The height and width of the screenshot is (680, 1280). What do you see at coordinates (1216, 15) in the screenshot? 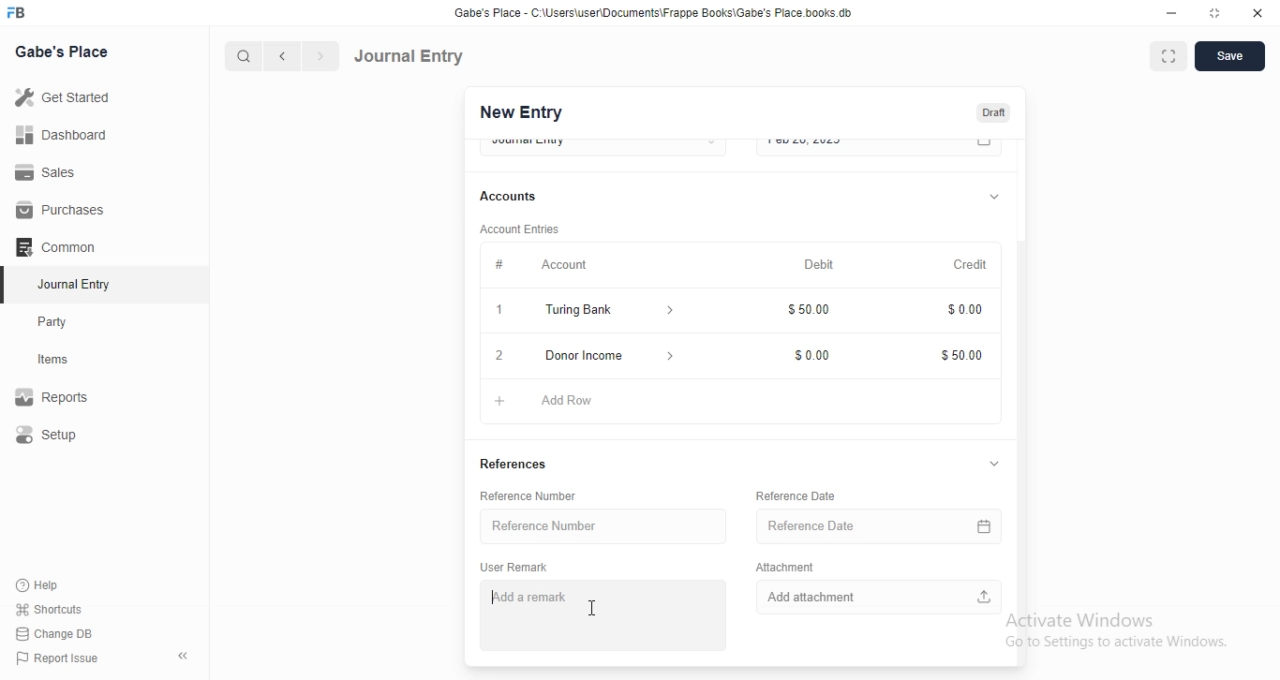
I see `restore down` at bounding box center [1216, 15].